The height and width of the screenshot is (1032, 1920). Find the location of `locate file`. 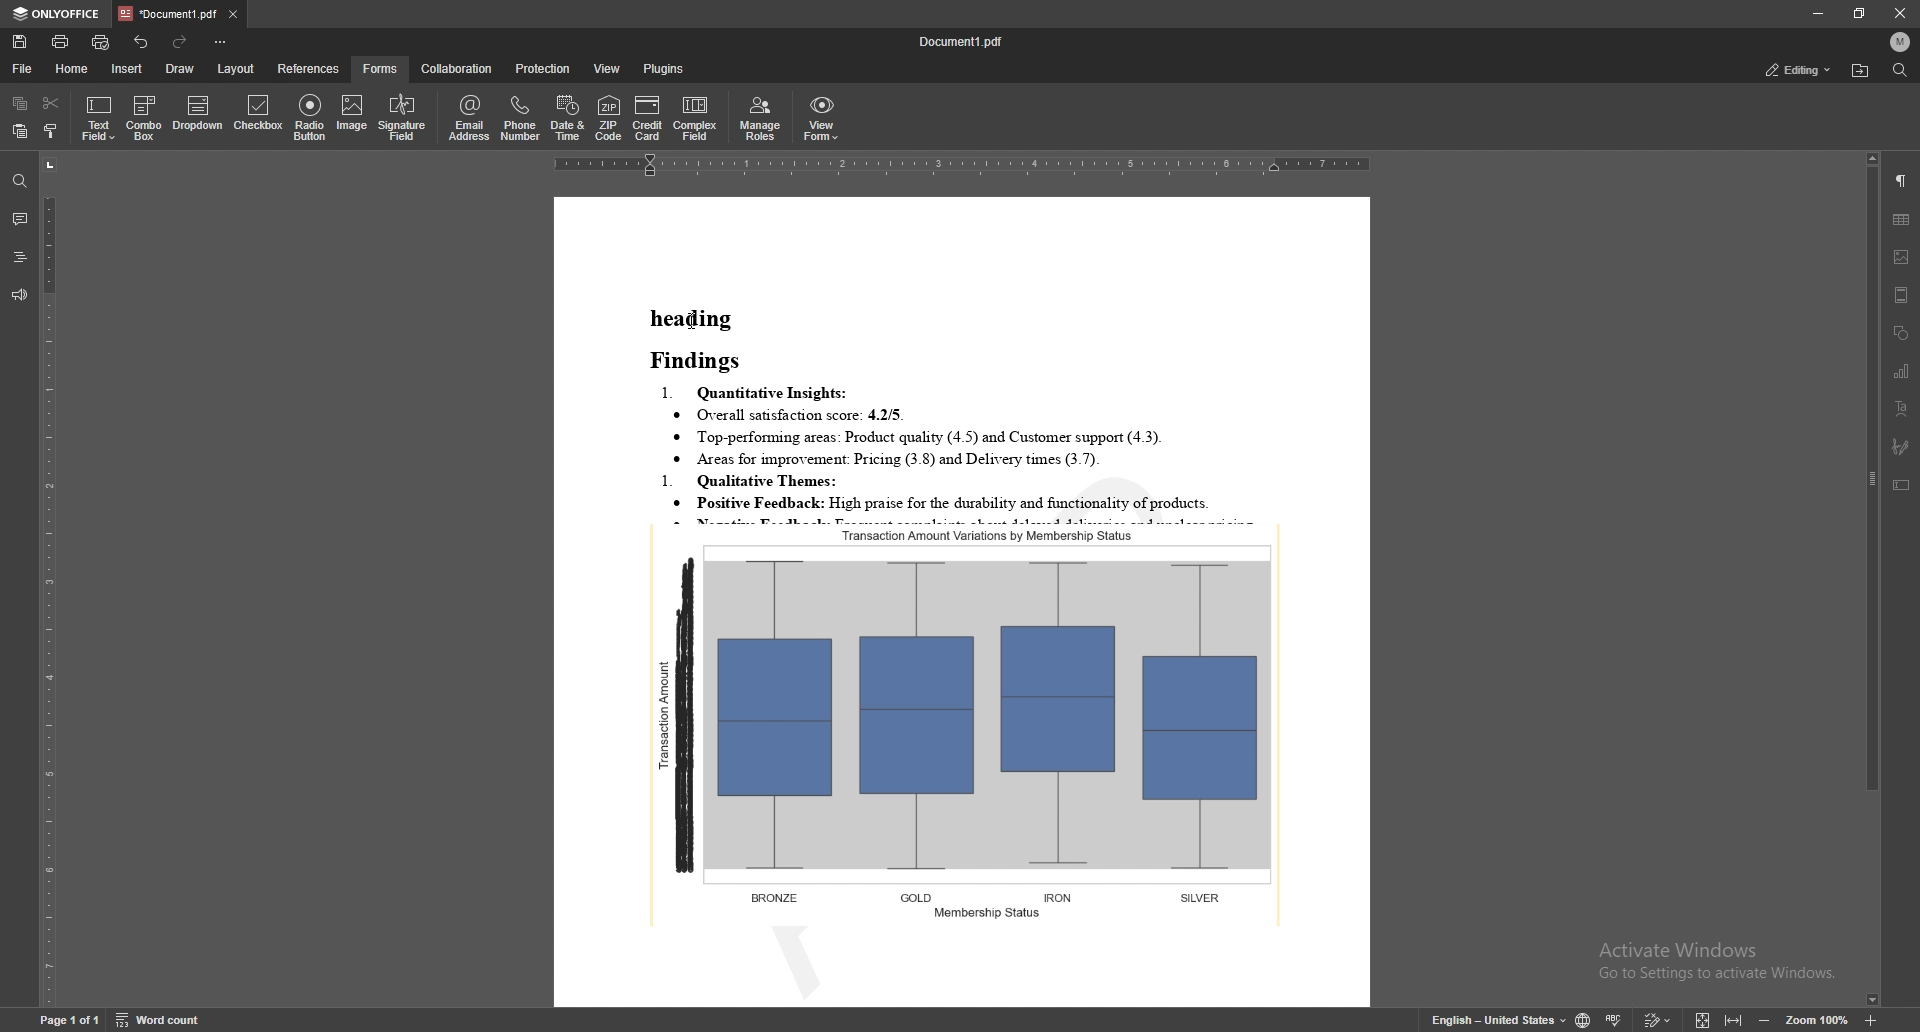

locate file is located at coordinates (1860, 72).